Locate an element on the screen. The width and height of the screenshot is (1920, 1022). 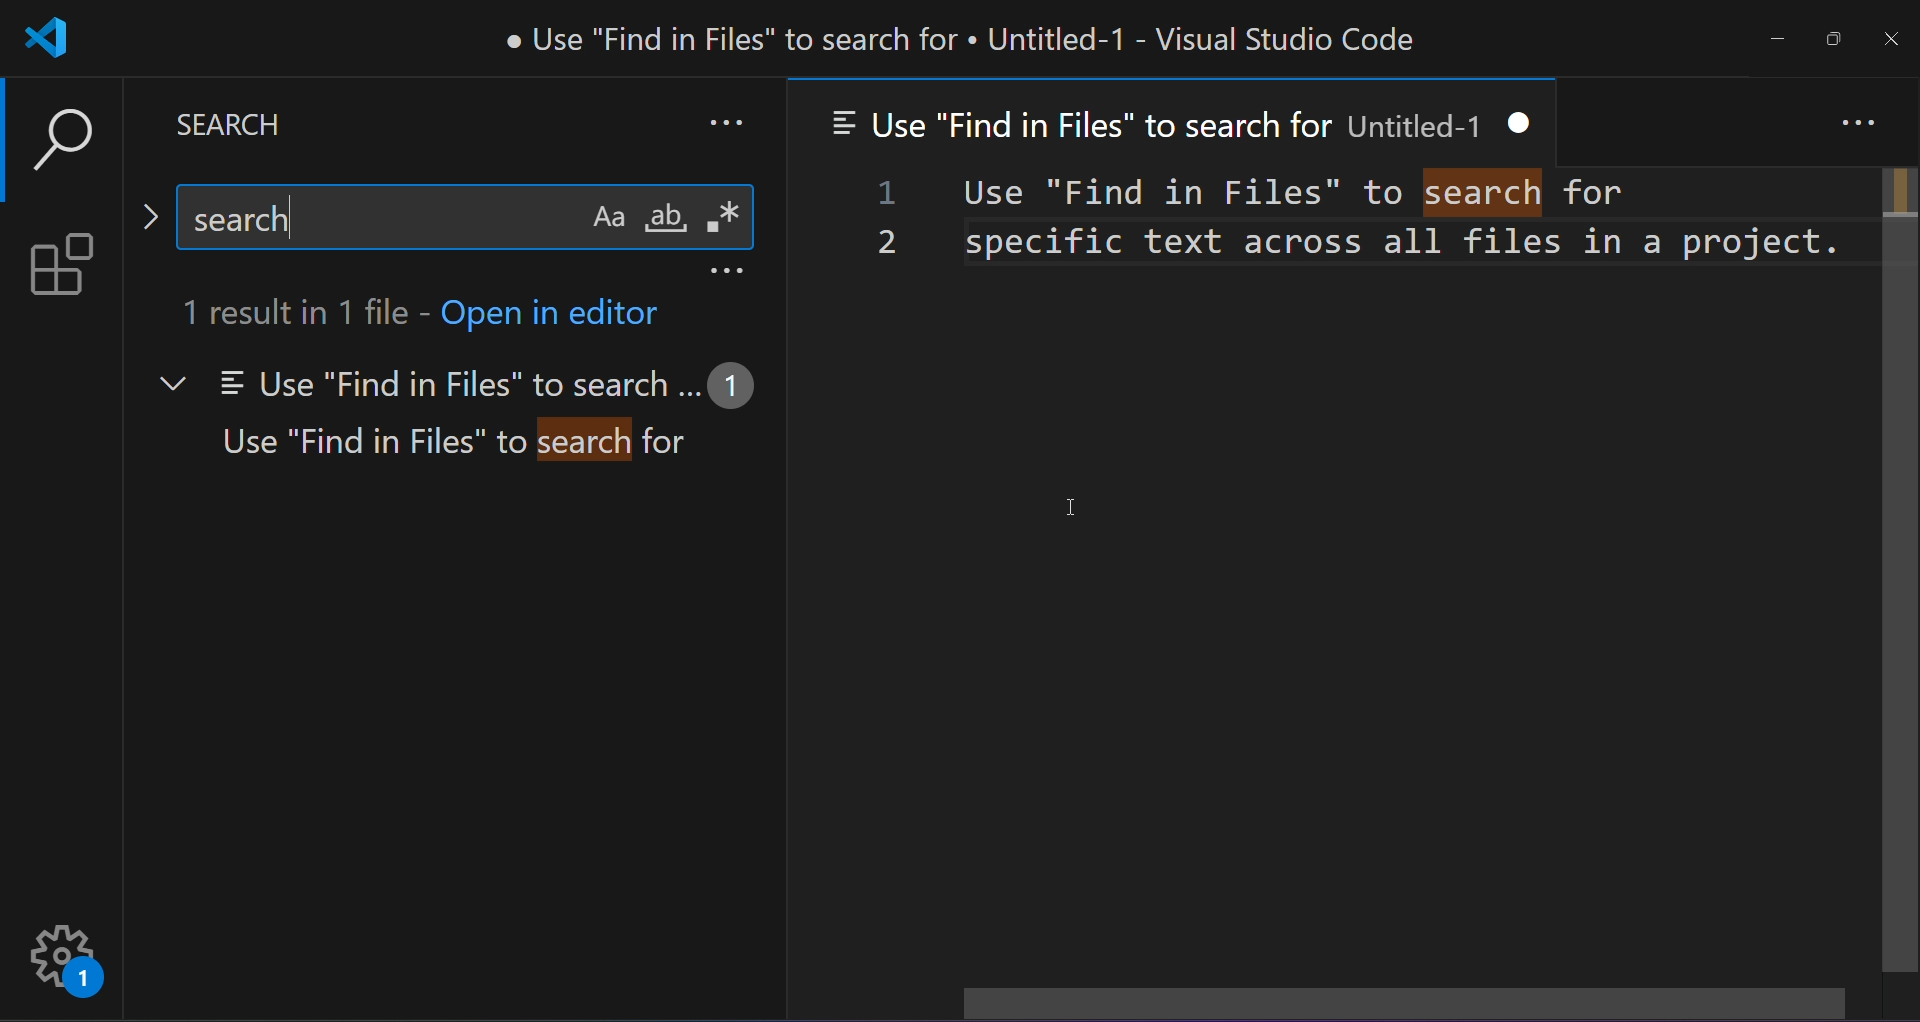
match case is located at coordinates (601, 215).